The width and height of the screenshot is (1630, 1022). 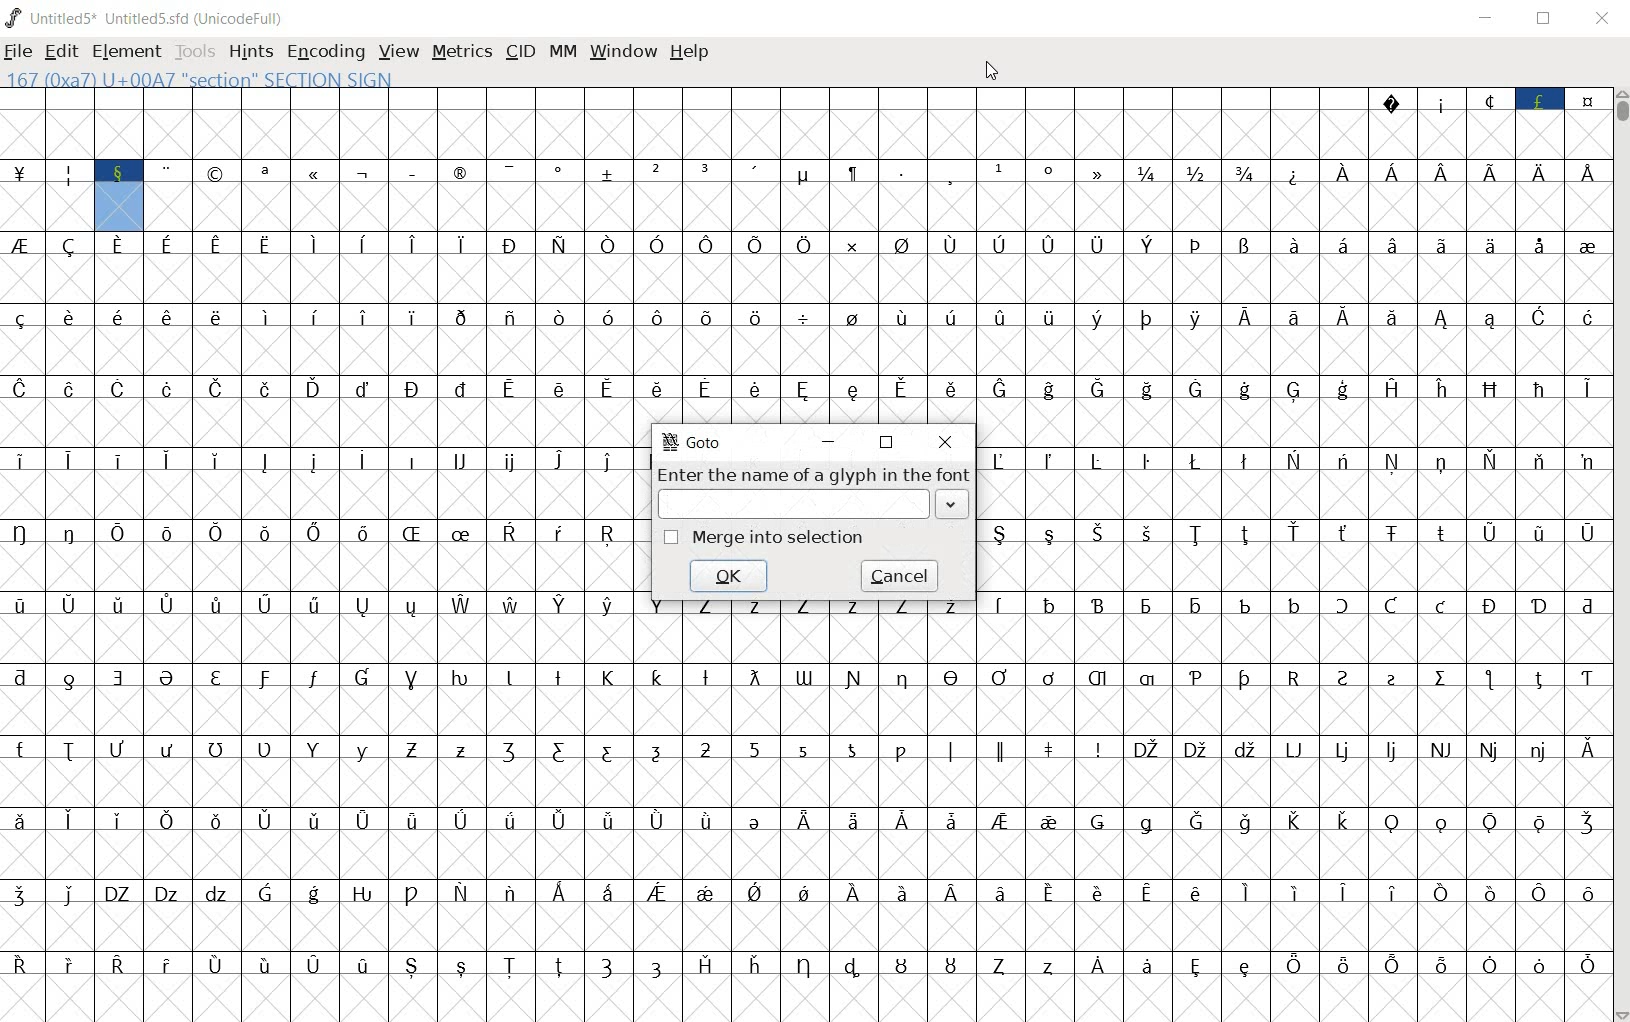 I want to click on , so click(x=96, y=988).